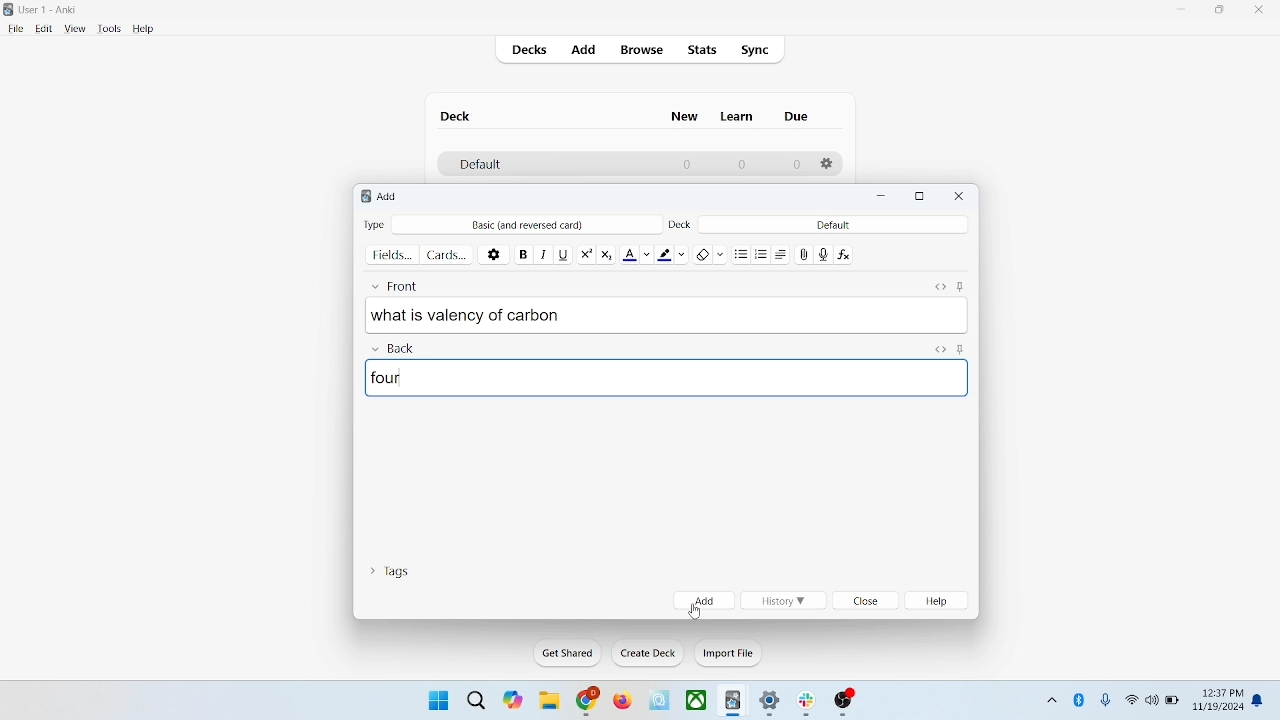  Describe the element at coordinates (436, 699) in the screenshot. I see `window` at that location.